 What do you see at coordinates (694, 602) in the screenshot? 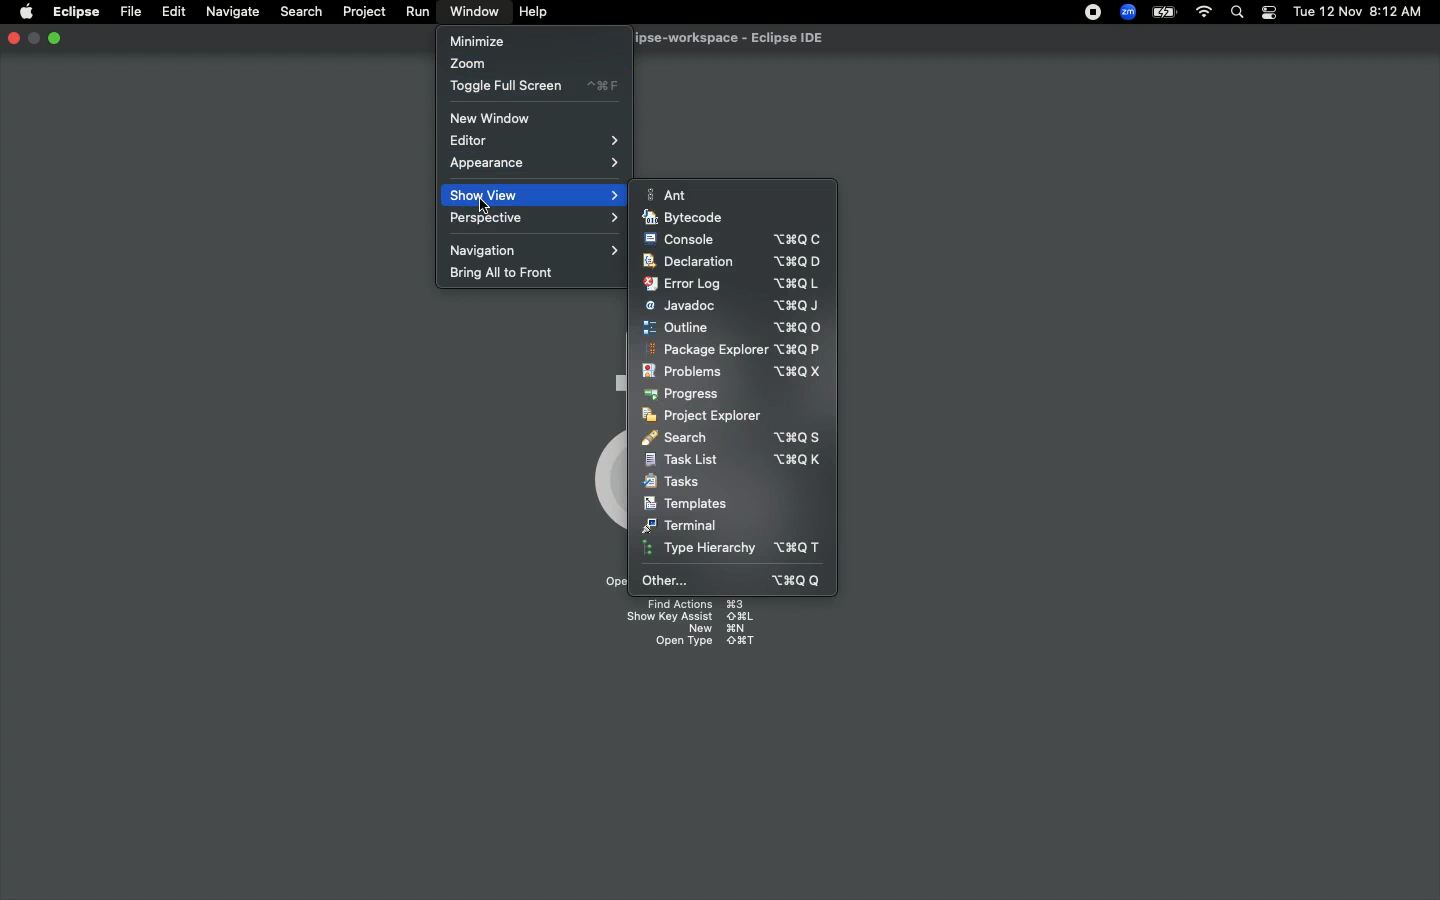
I see `Find actions` at bounding box center [694, 602].